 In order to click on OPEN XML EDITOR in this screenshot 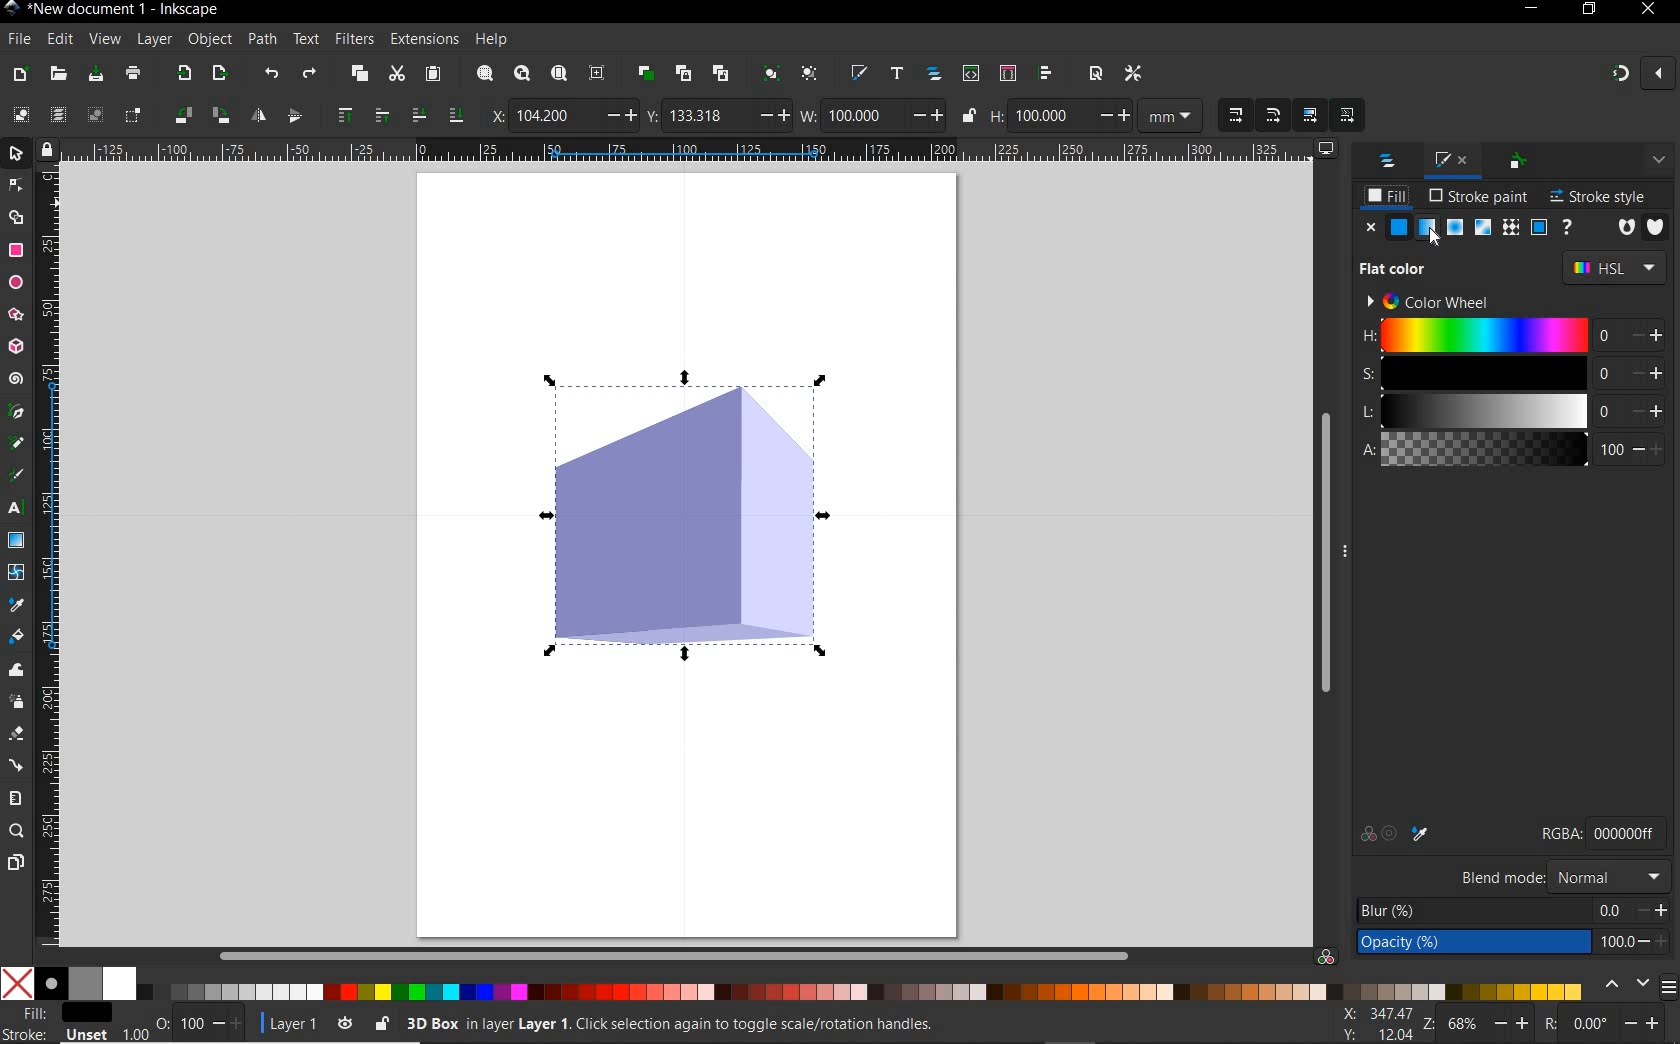, I will do `click(970, 76)`.